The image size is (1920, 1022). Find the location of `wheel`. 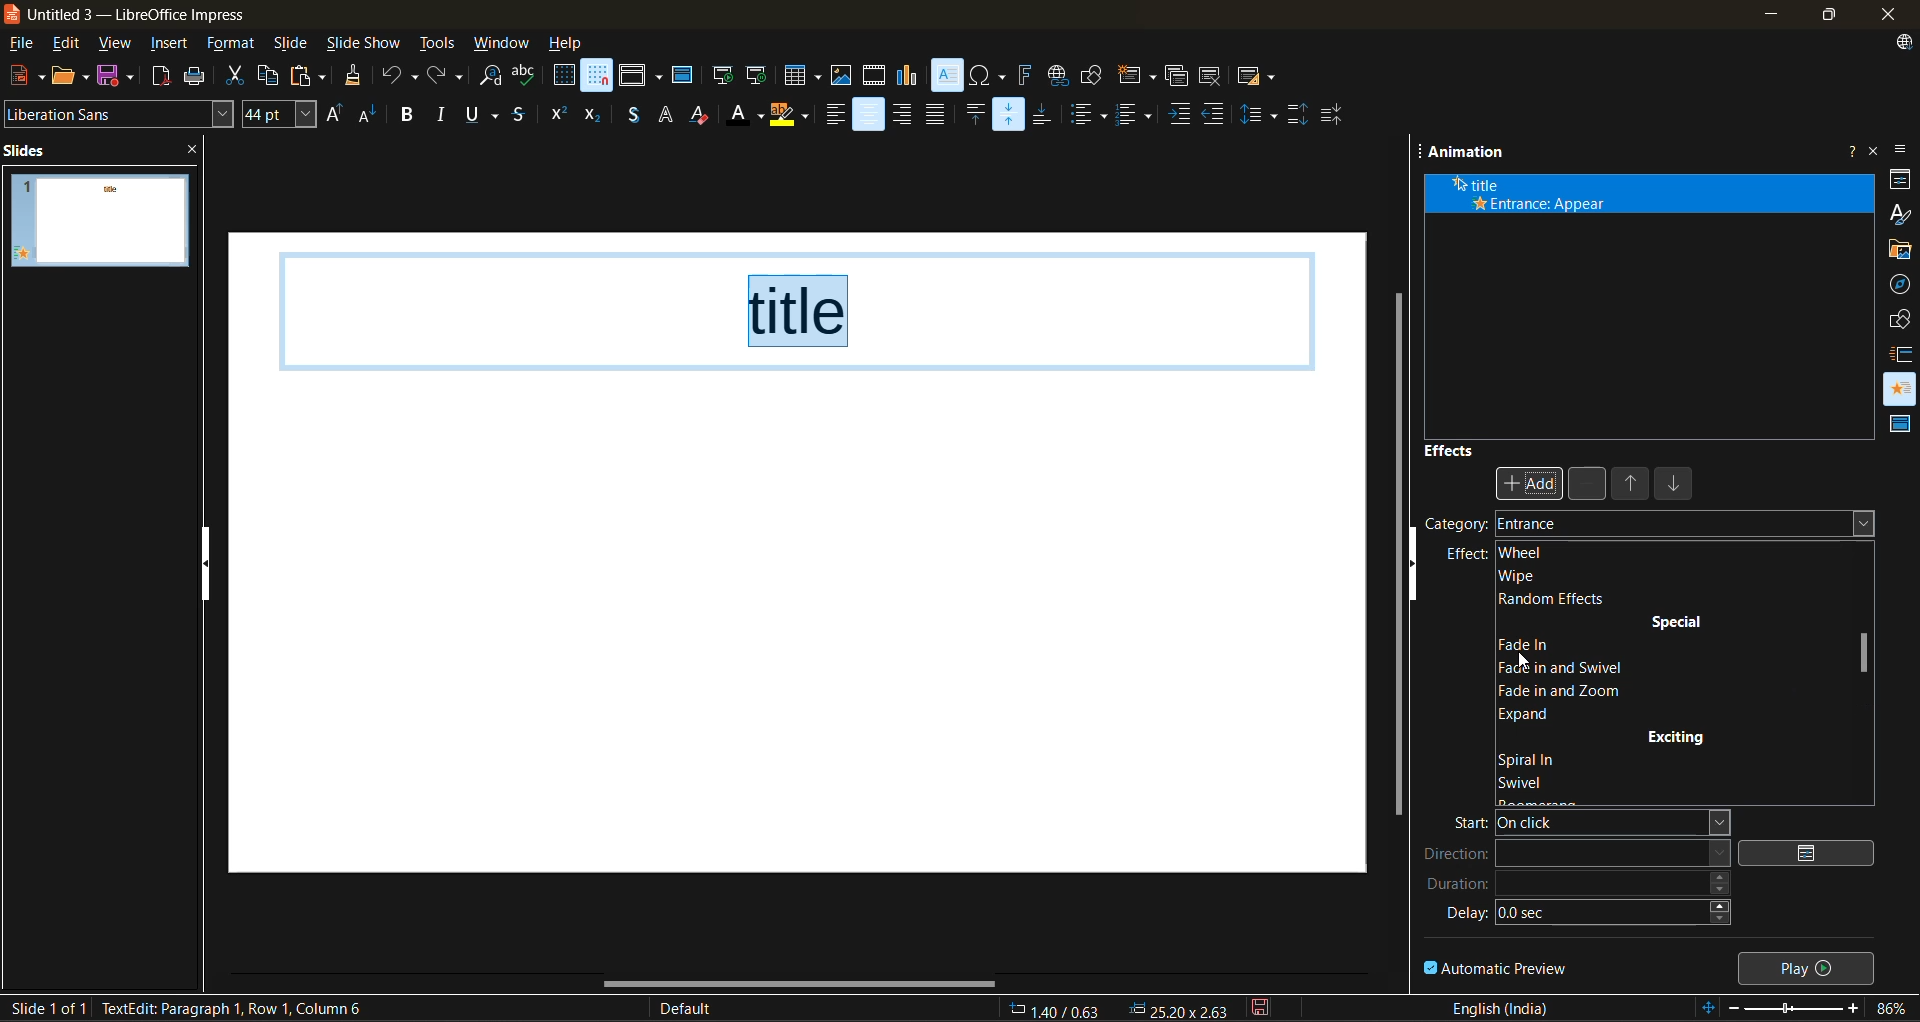

wheel is located at coordinates (1522, 553).